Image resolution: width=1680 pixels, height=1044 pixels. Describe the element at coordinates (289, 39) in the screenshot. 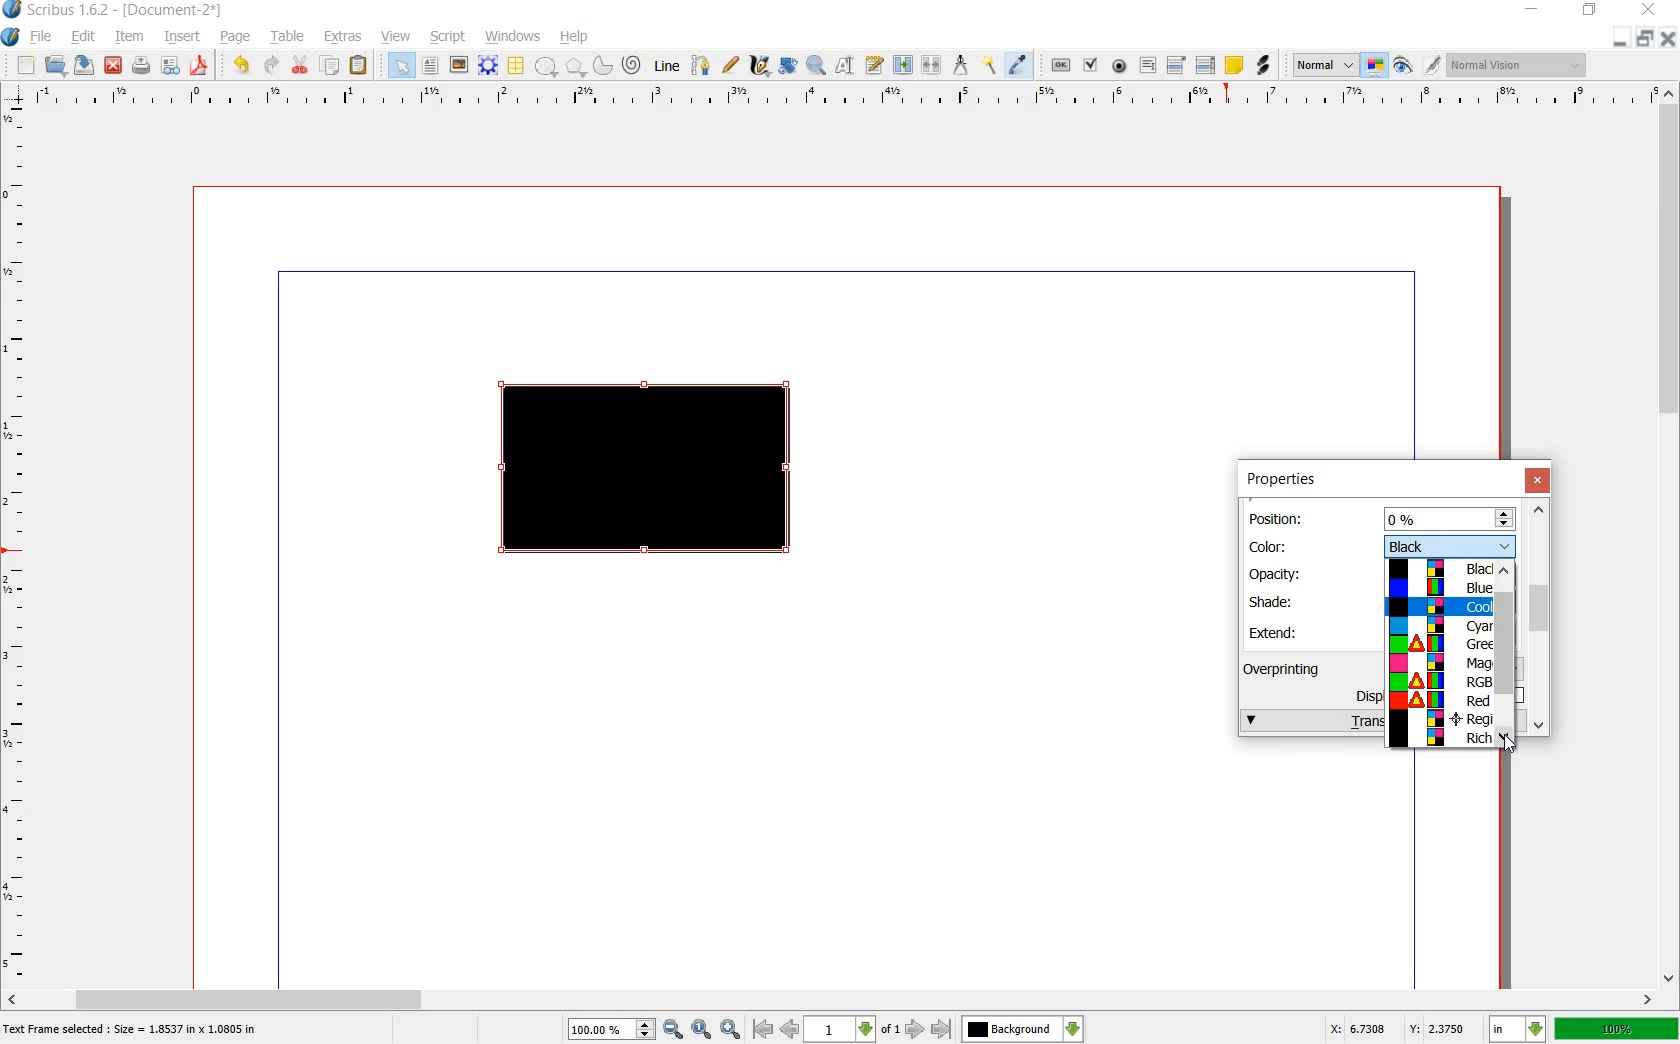

I see `table` at that location.